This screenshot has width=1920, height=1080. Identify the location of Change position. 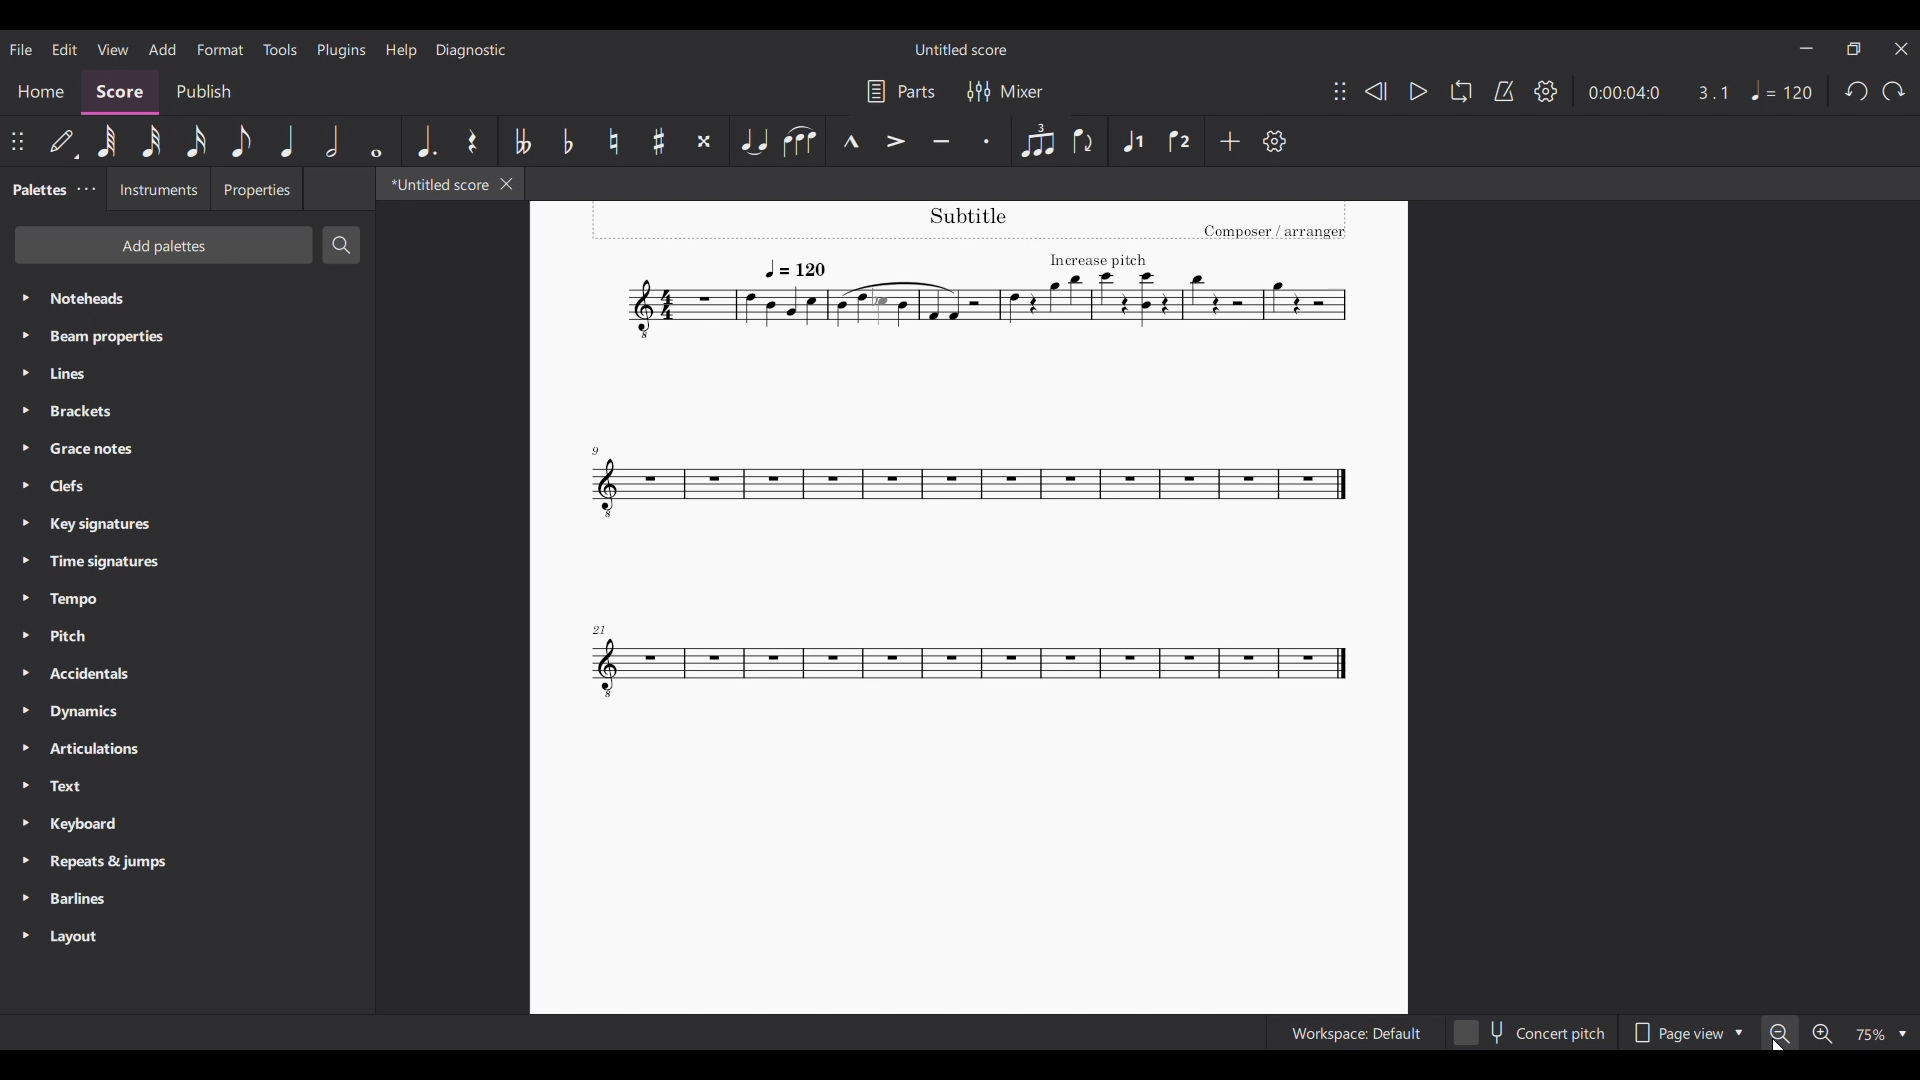
(1340, 91).